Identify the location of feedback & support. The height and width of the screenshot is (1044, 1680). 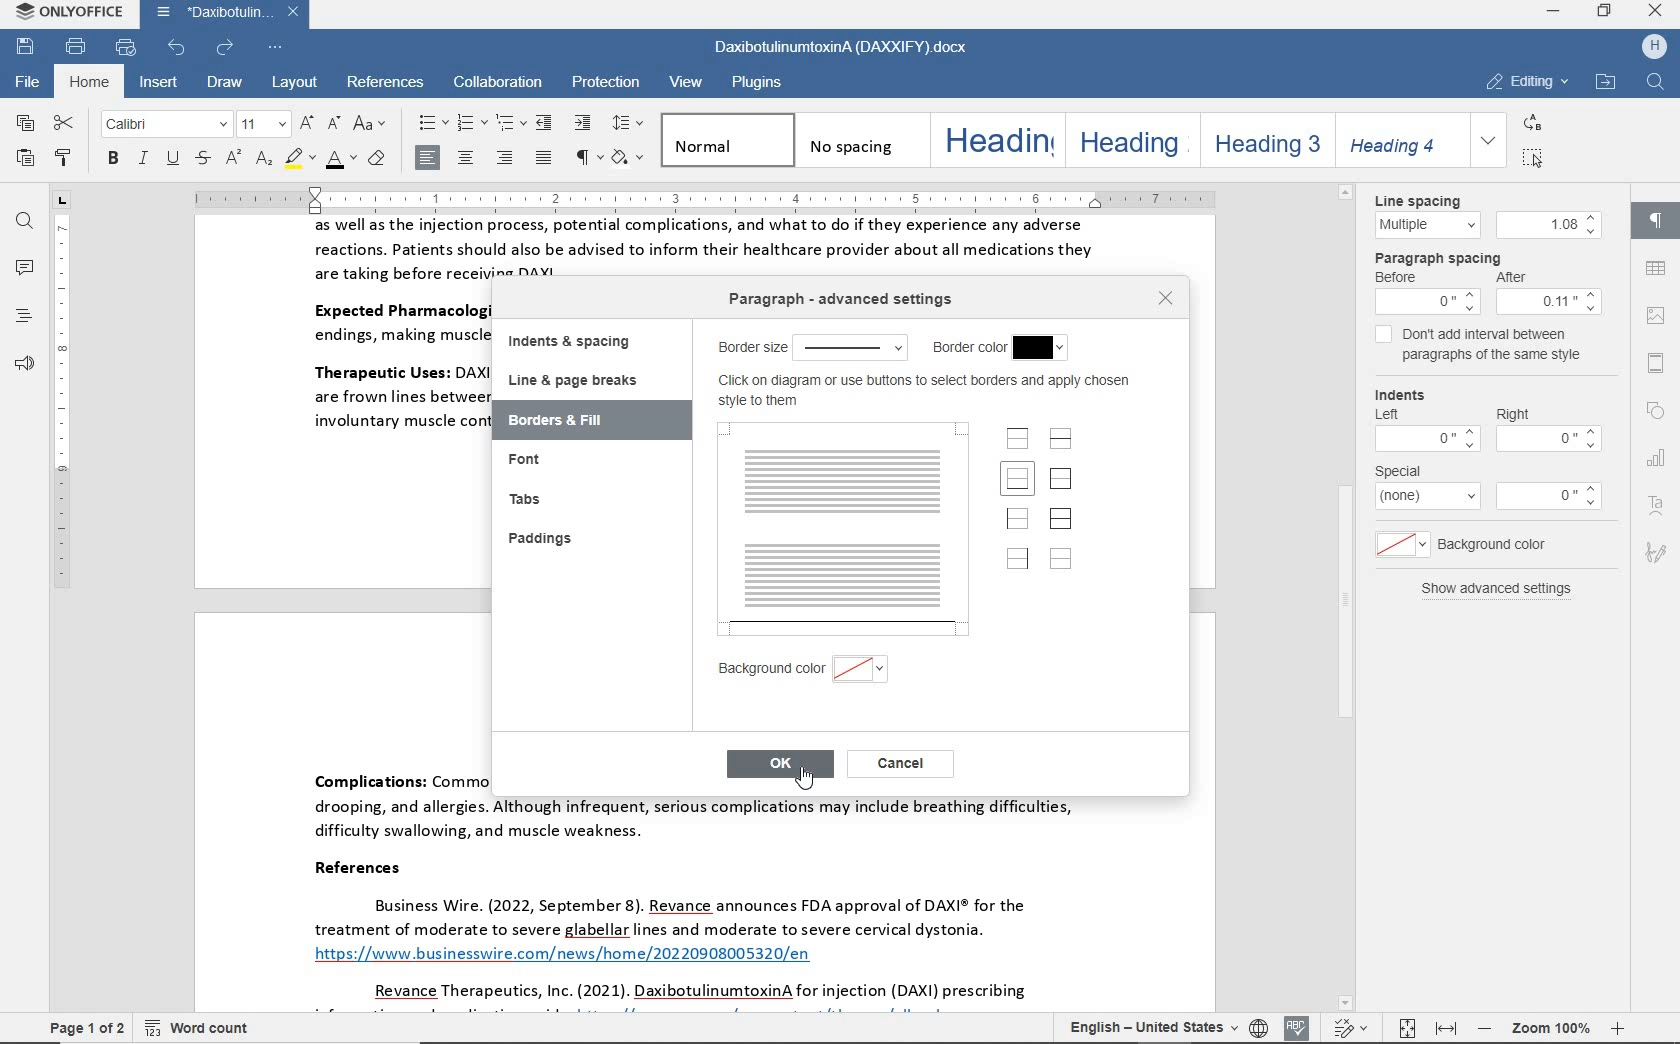
(21, 365).